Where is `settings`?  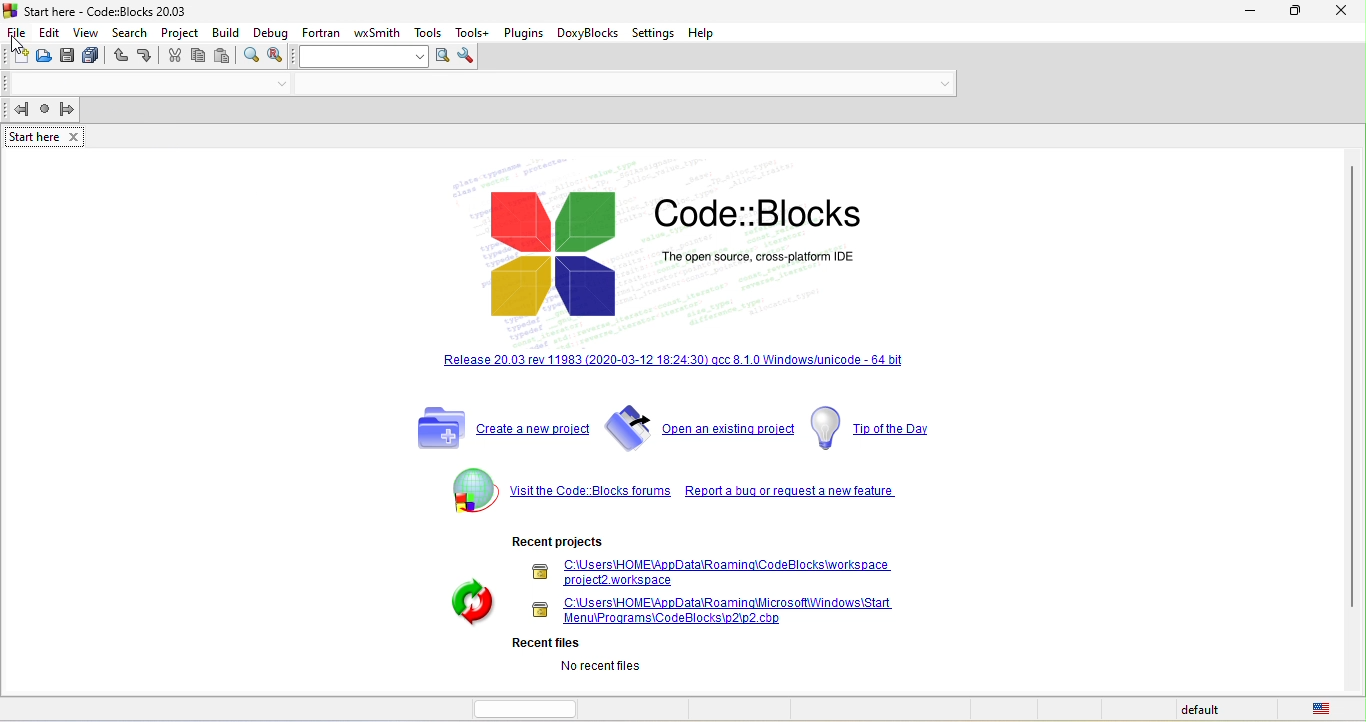 settings is located at coordinates (656, 33).